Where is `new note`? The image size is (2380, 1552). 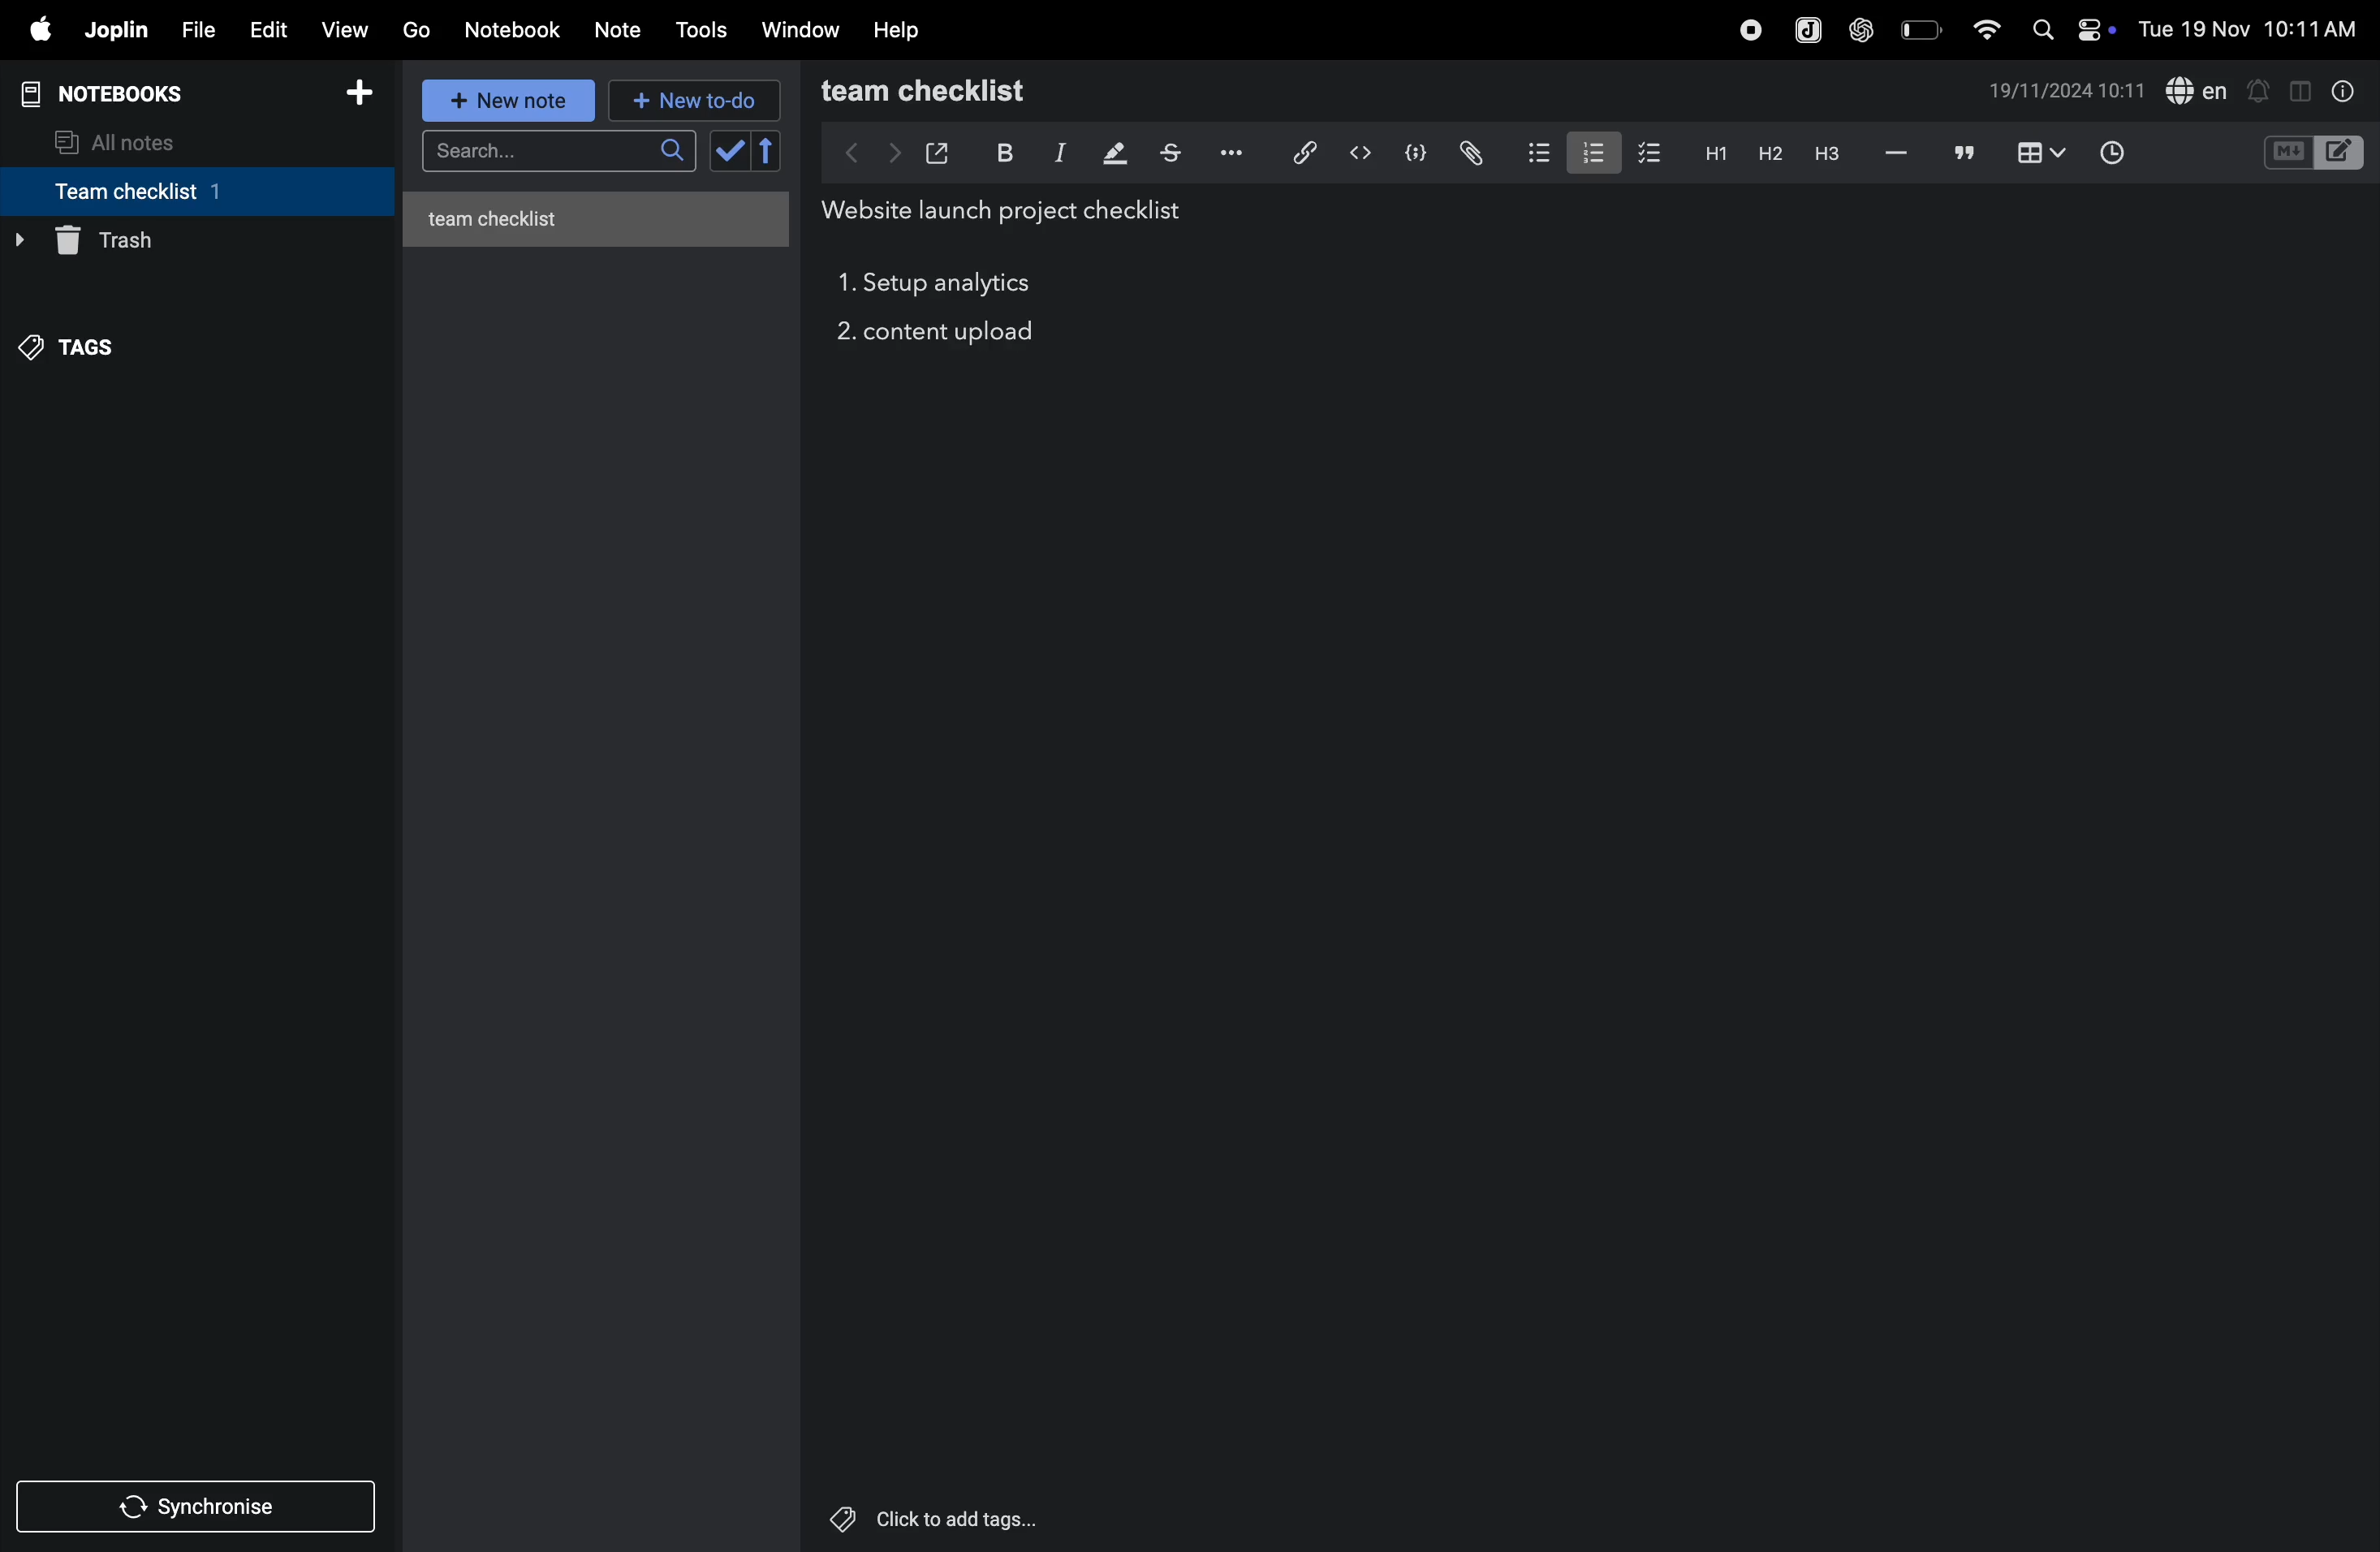 new note is located at coordinates (511, 102).